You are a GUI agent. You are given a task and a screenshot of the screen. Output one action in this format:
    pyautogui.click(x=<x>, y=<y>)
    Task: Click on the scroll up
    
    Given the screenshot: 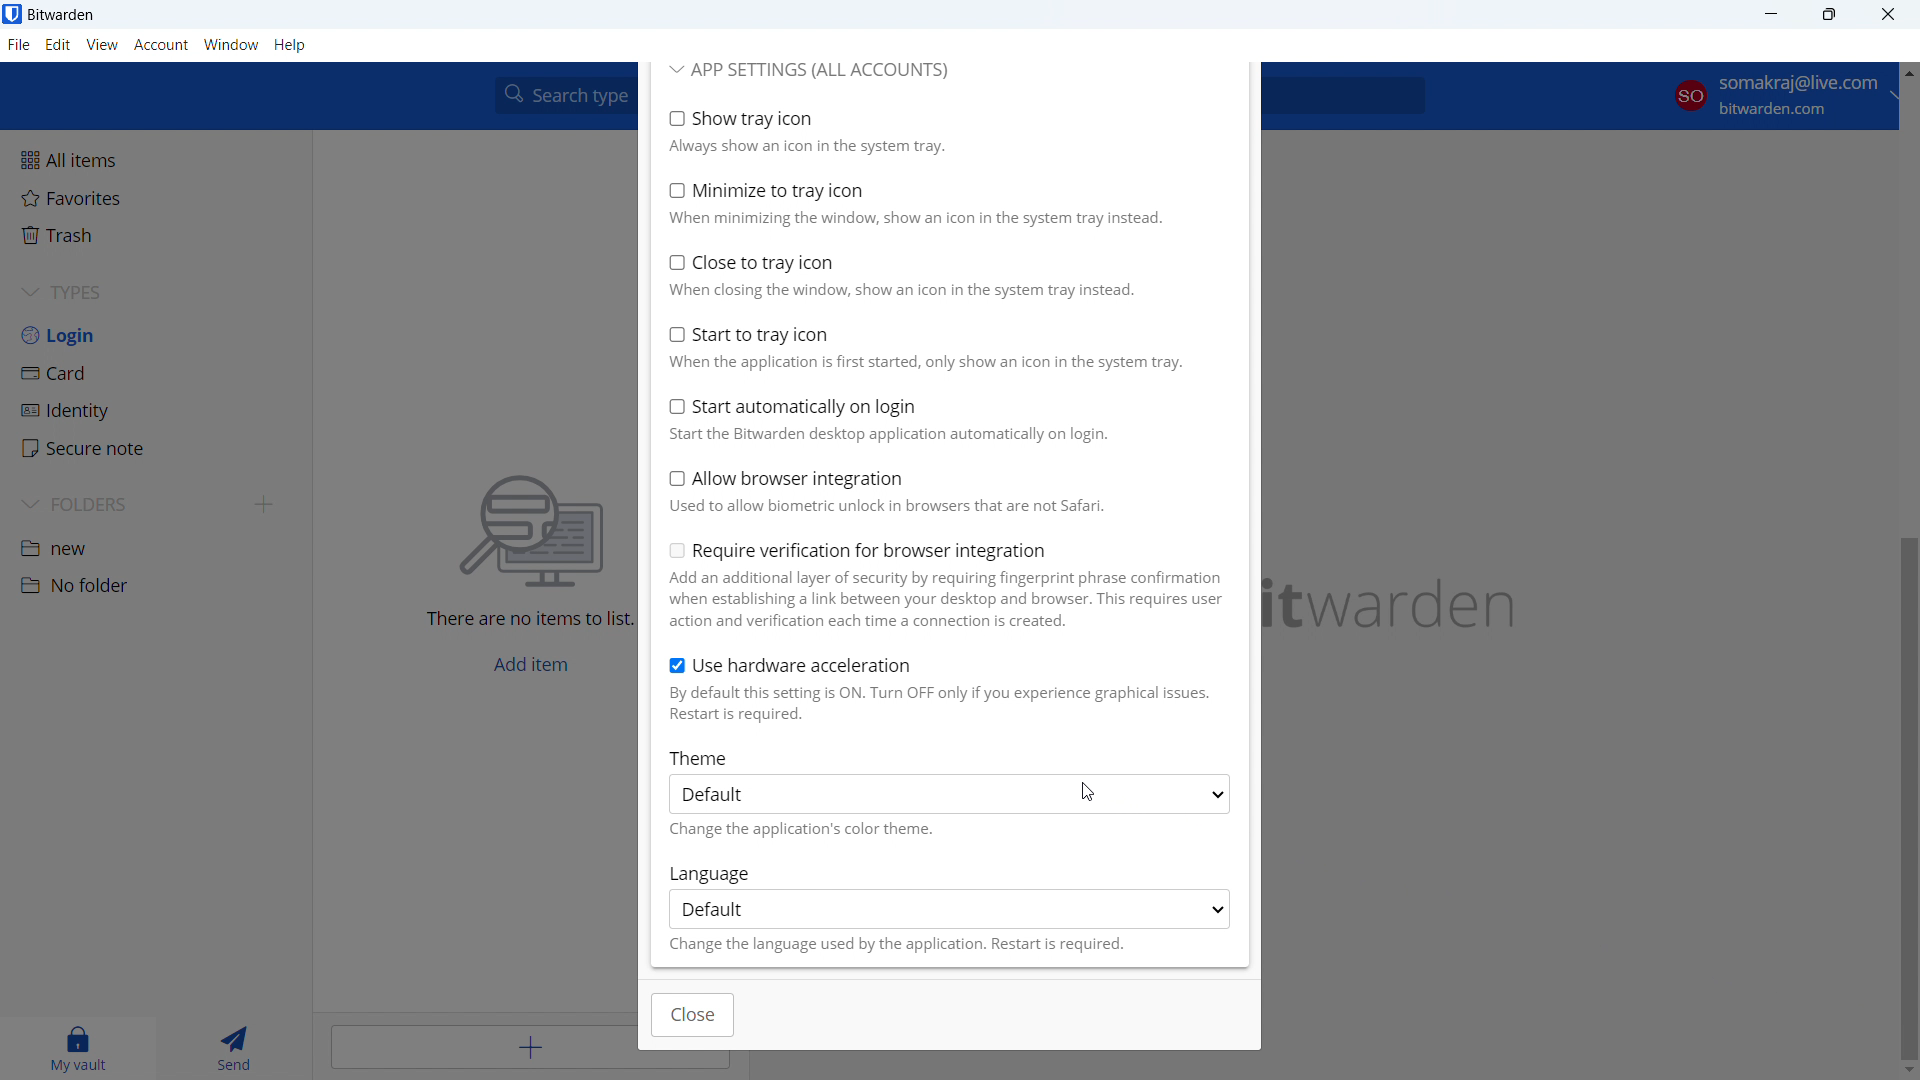 What is the action you would take?
    pyautogui.click(x=1907, y=69)
    